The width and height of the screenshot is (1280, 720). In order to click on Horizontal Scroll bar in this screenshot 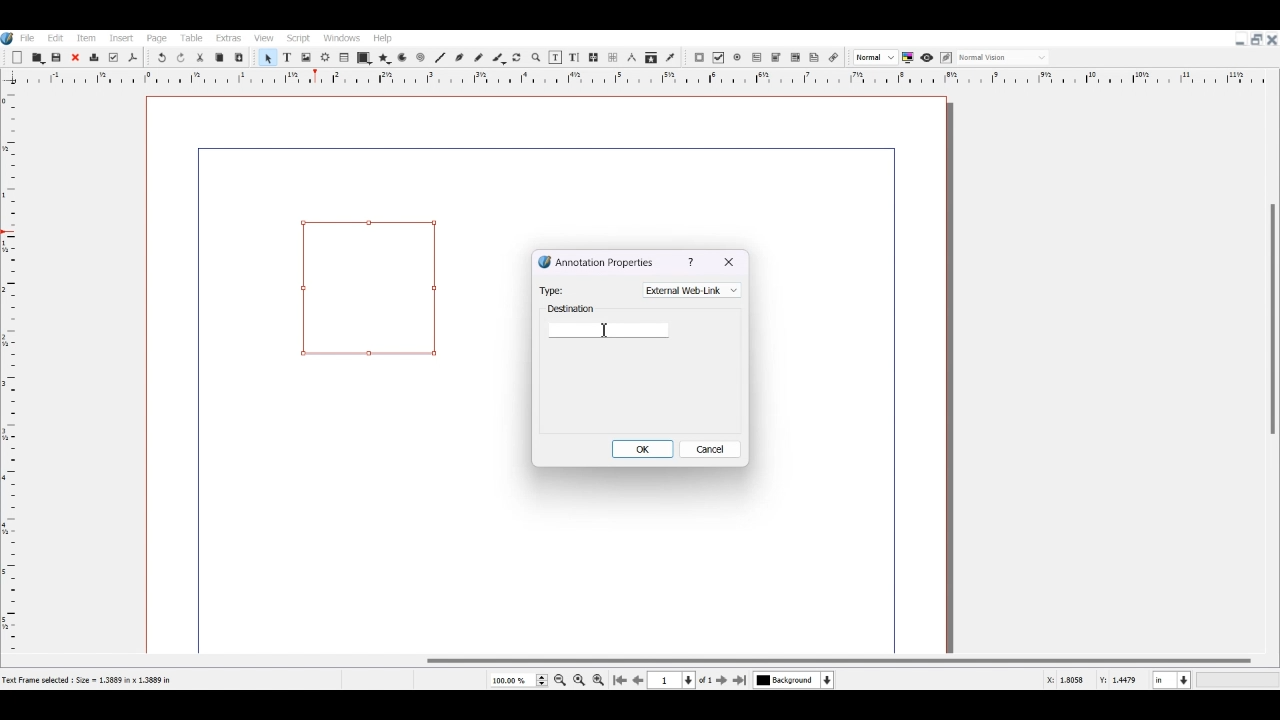, I will do `click(640, 661)`.